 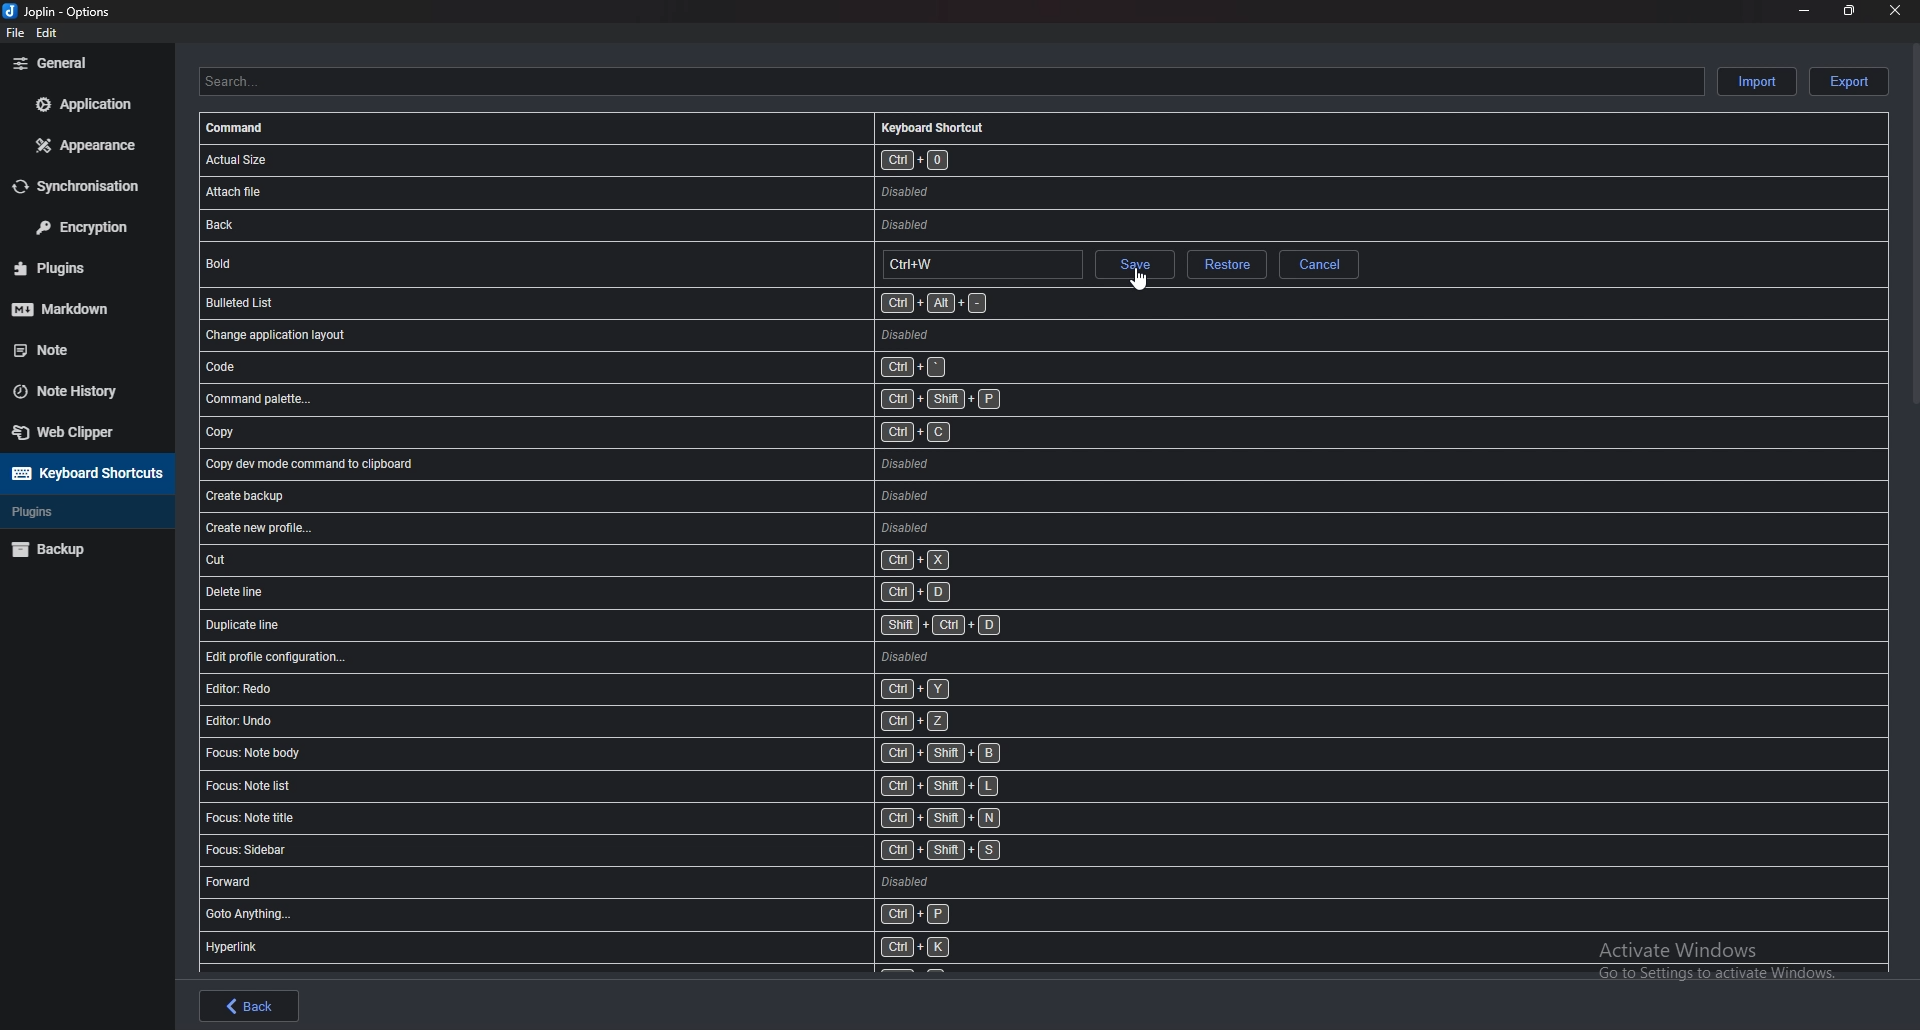 What do you see at coordinates (83, 227) in the screenshot?
I see `Encryption` at bounding box center [83, 227].